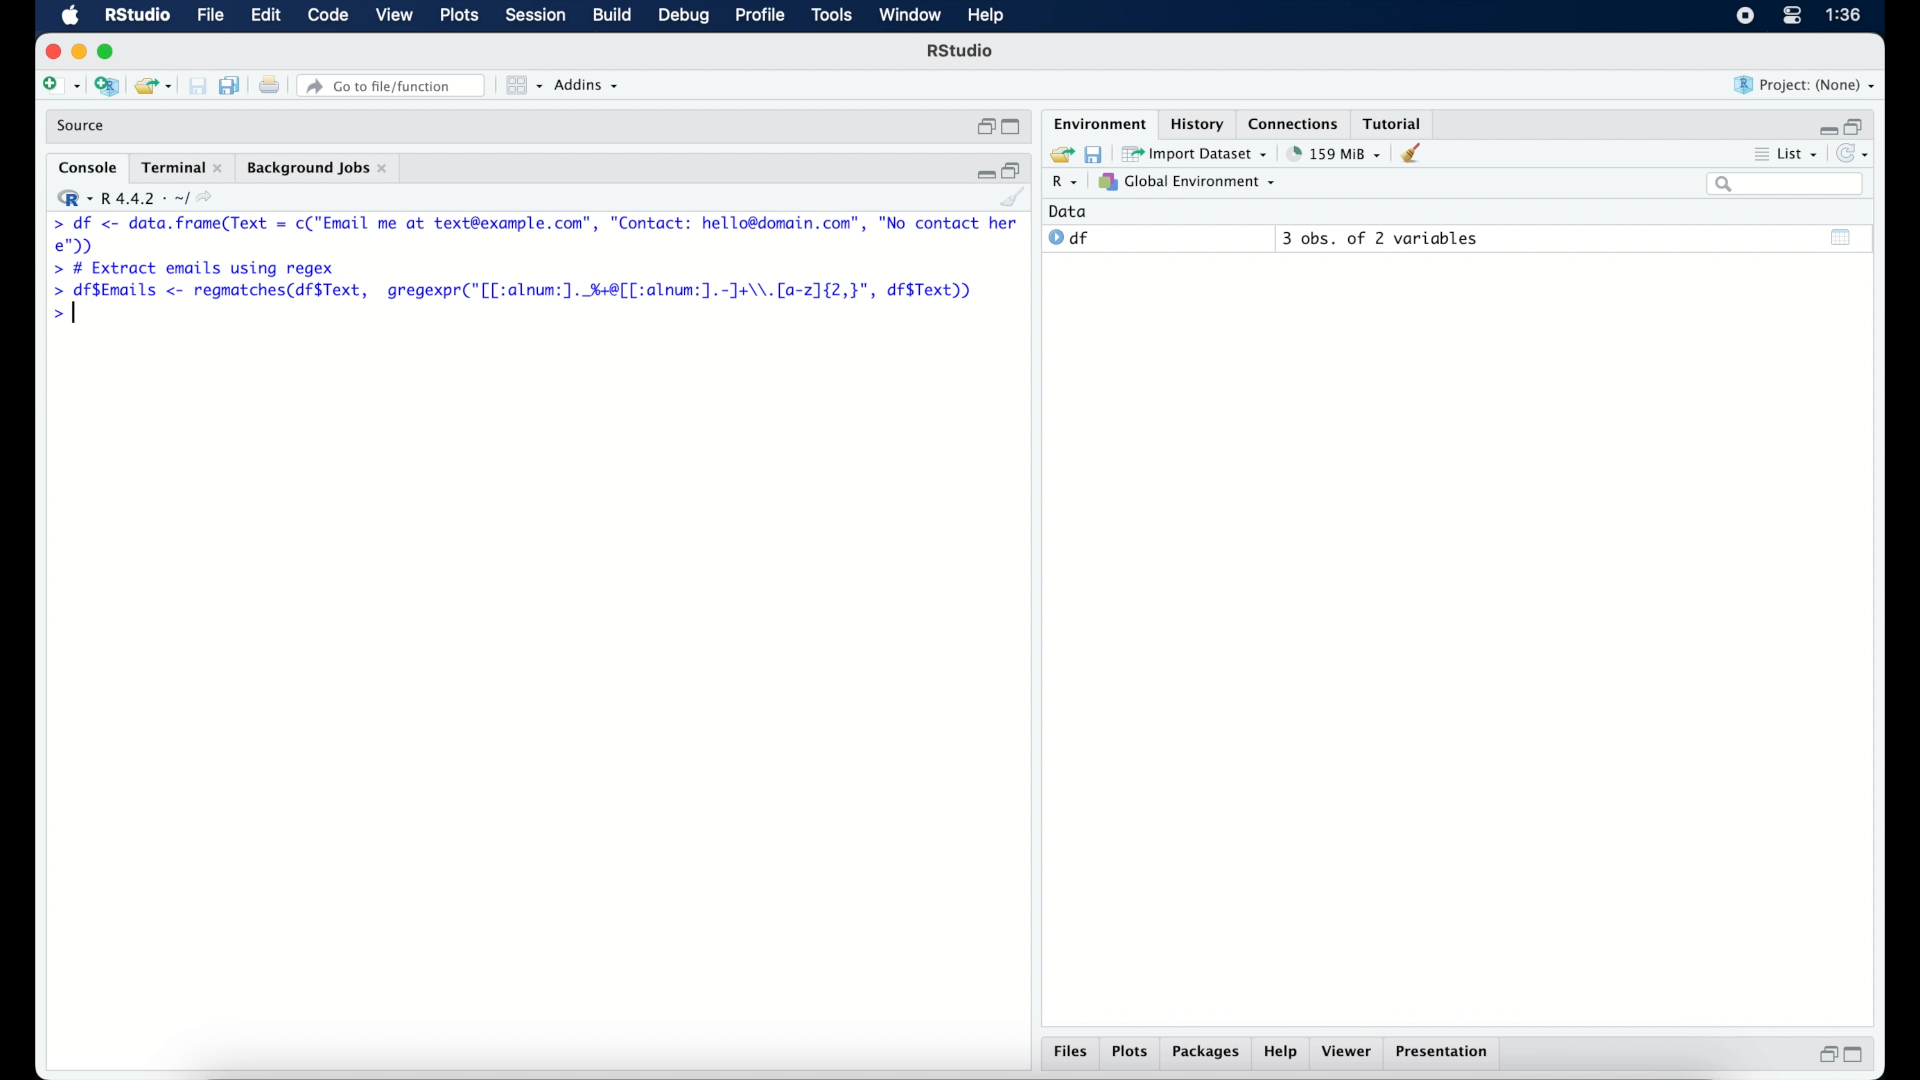  Describe the element at coordinates (1205, 1053) in the screenshot. I see `packages` at that location.